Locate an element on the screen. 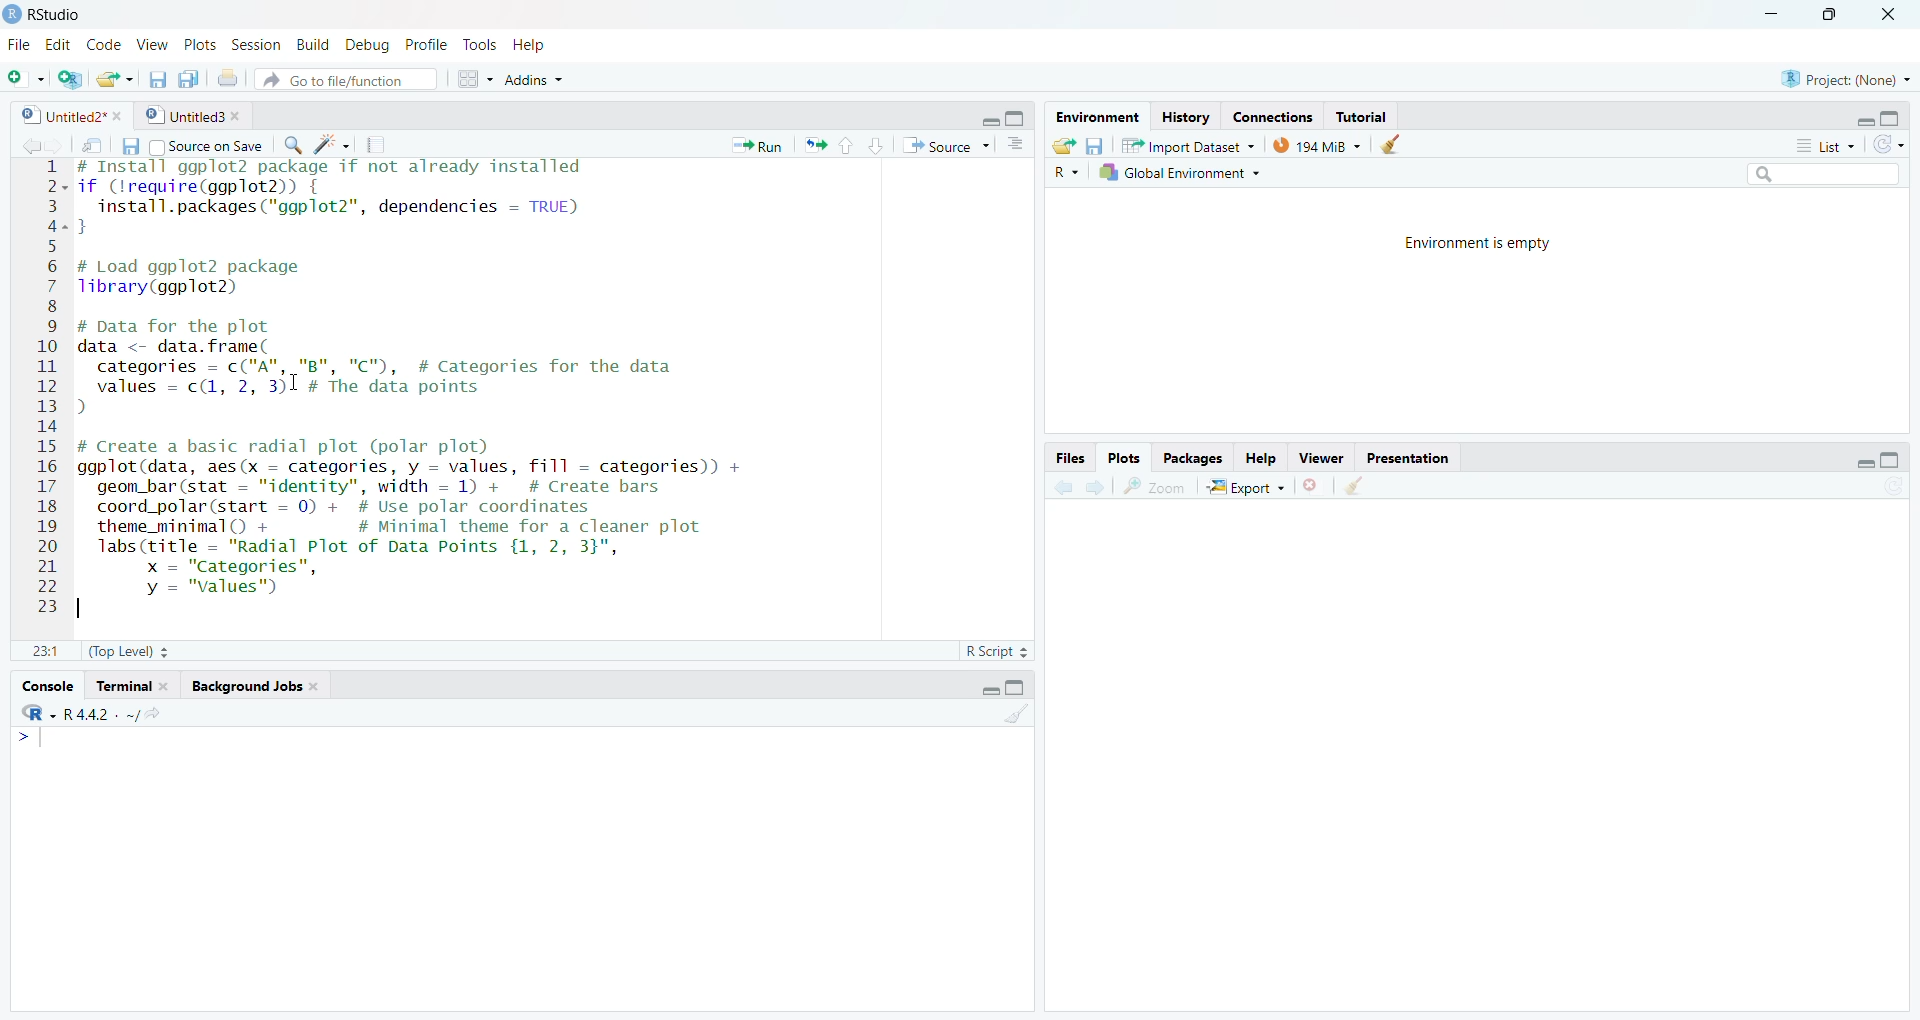 This screenshot has height=1020, width=1920. Files is located at coordinates (1072, 459).